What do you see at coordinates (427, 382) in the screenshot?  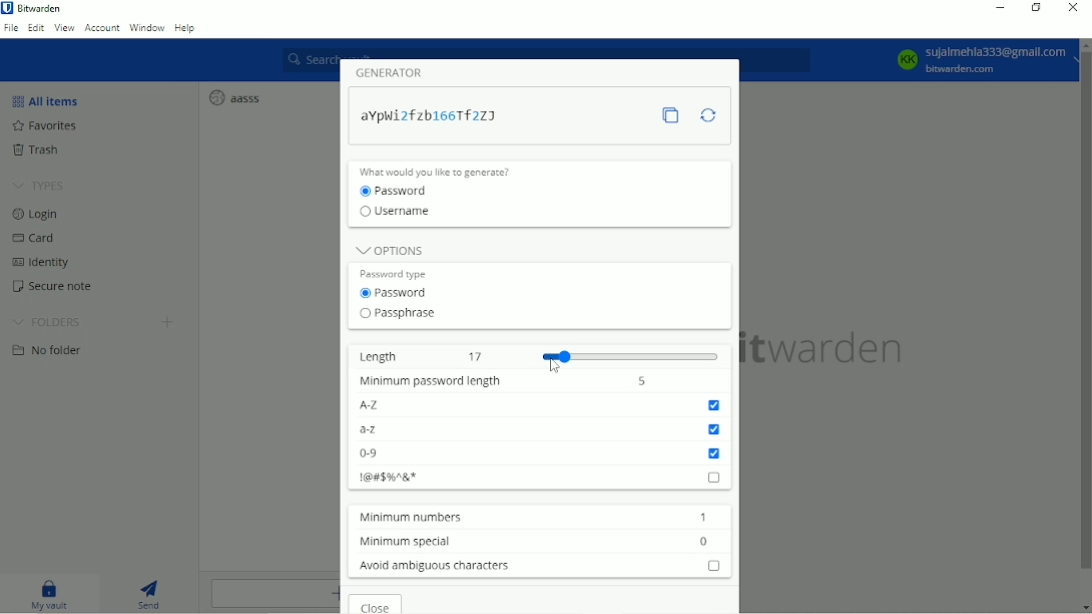 I see `Minimum password length` at bounding box center [427, 382].